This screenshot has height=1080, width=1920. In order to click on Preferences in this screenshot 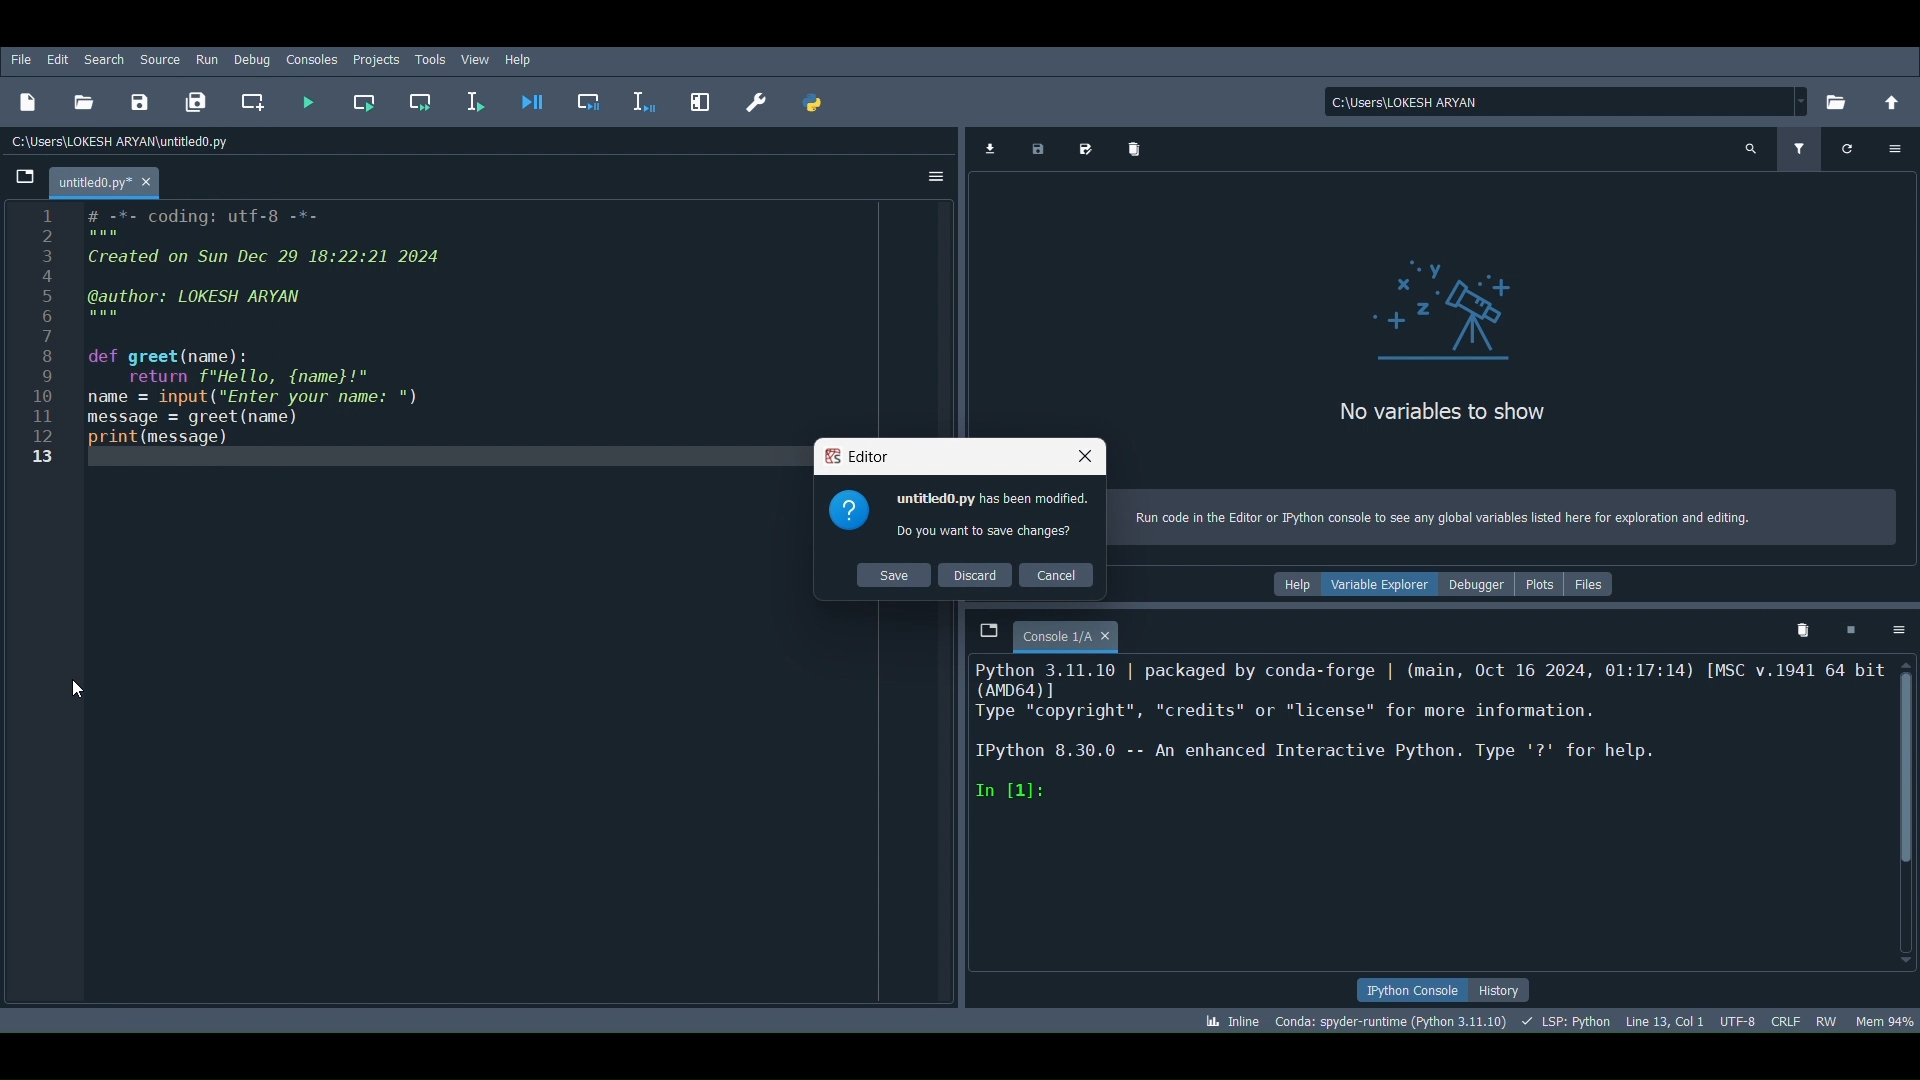, I will do `click(763, 98)`.